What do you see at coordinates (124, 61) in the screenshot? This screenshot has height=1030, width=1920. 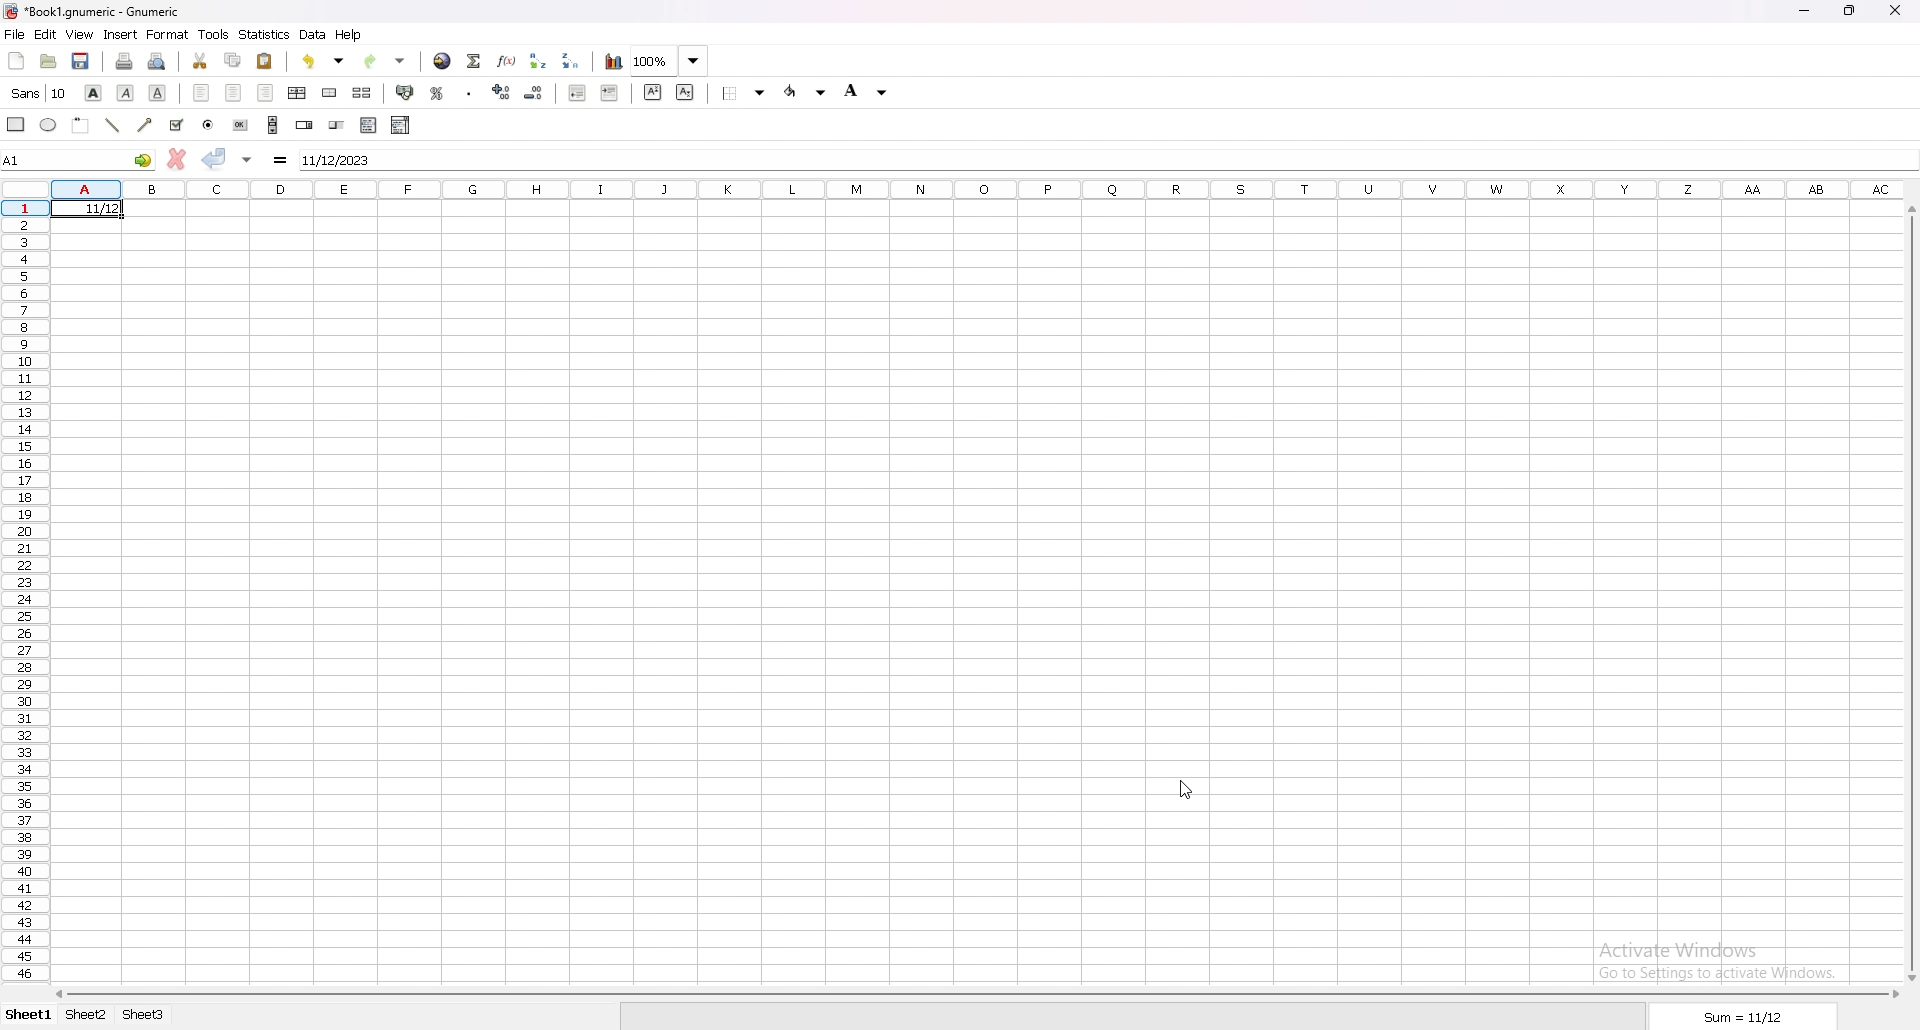 I see `print` at bounding box center [124, 61].